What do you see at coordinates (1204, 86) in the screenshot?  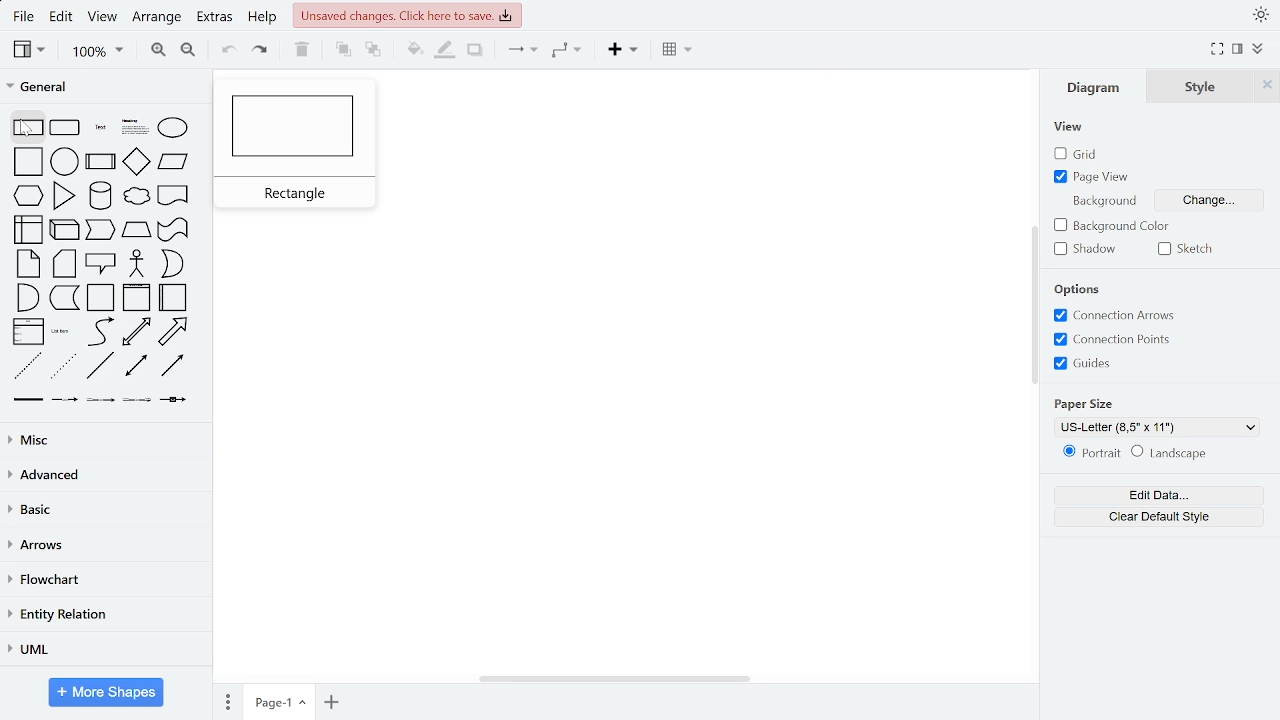 I see `style` at bounding box center [1204, 86].